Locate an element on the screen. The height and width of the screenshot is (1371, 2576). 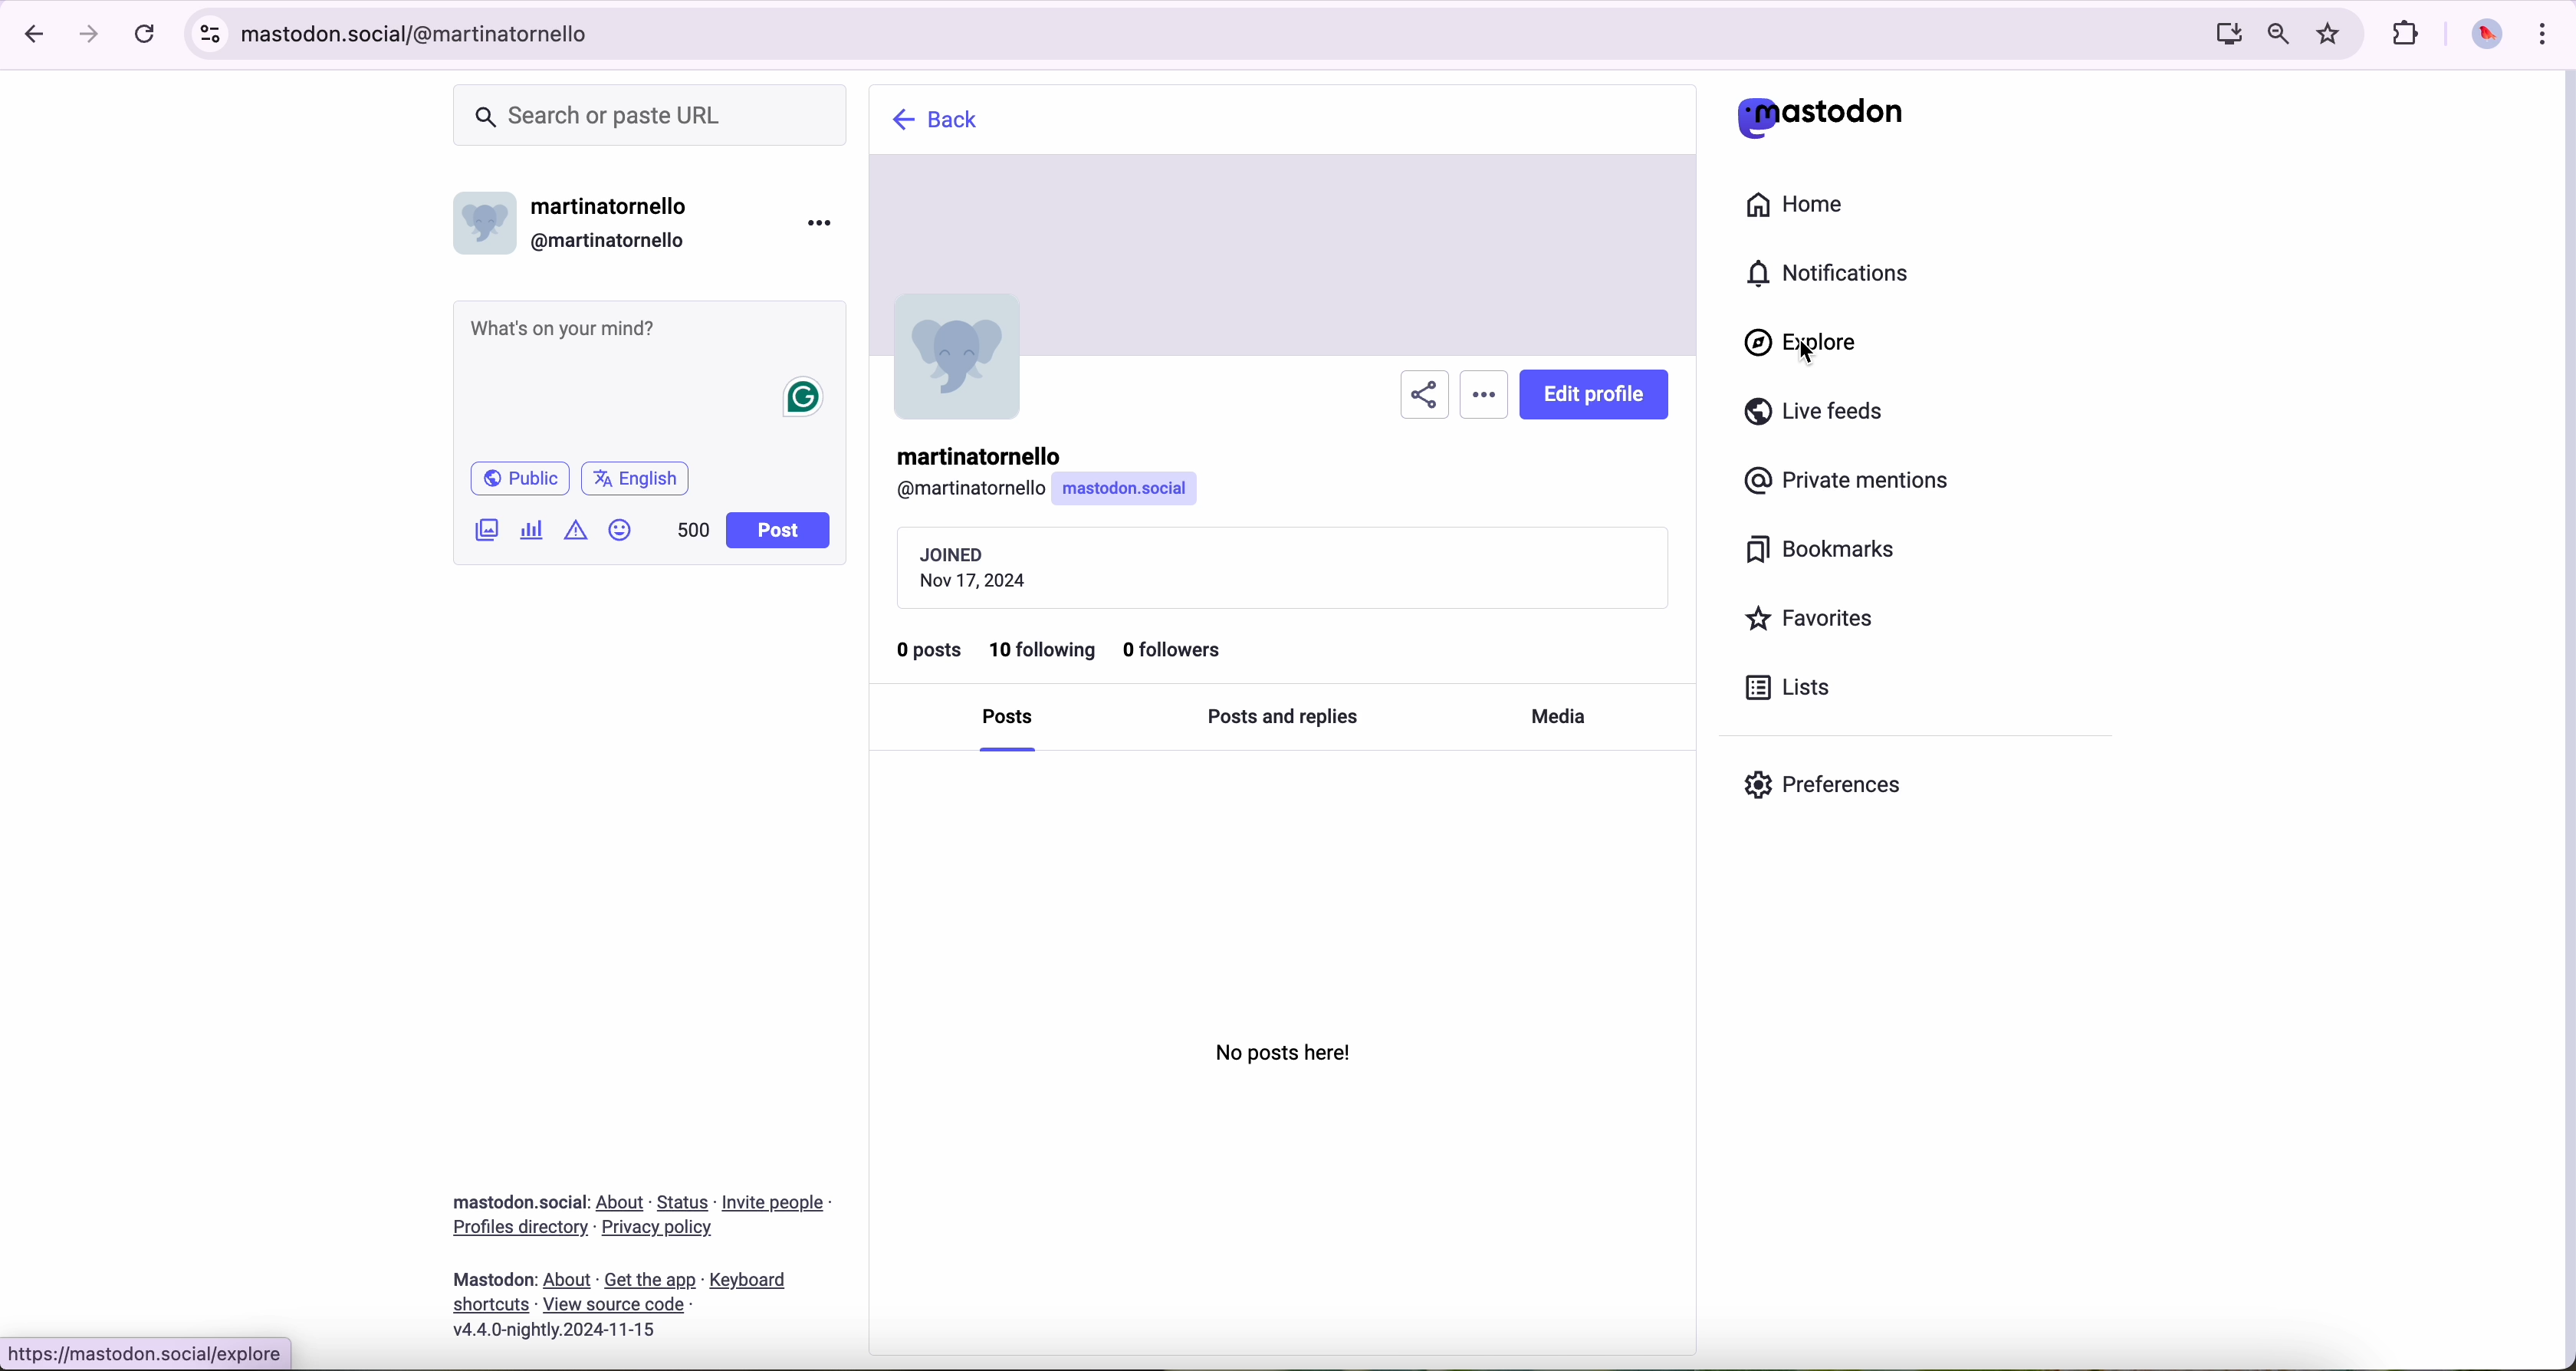
mastodon logo is located at coordinates (1819, 116).